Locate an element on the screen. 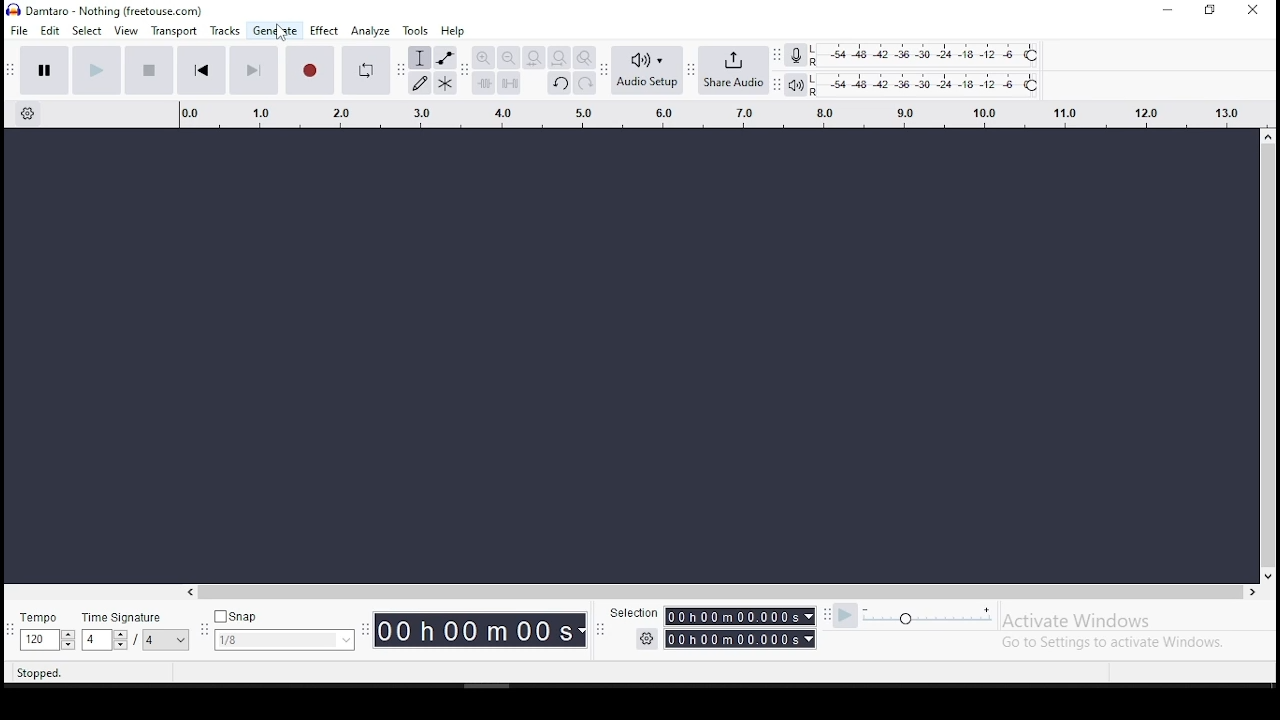  envelope tool is located at coordinates (446, 57).